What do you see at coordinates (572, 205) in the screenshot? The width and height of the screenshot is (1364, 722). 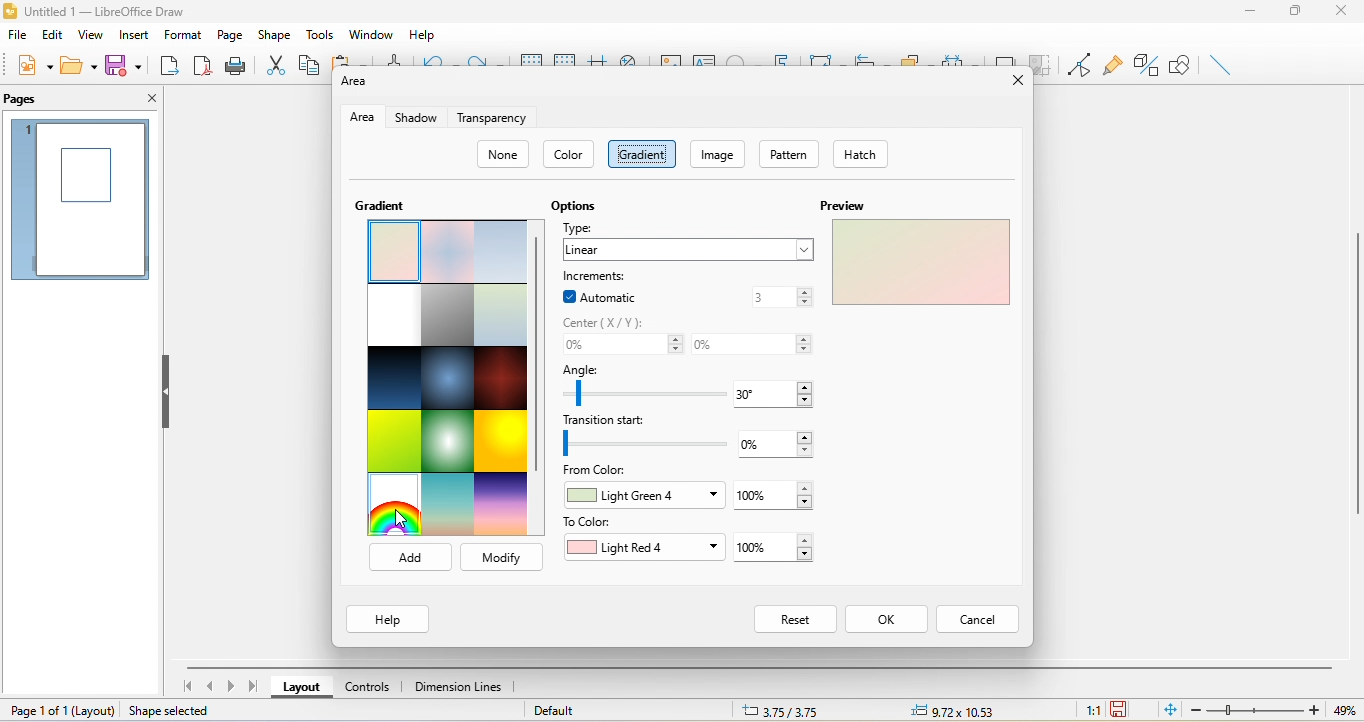 I see `options` at bounding box center [572, 205].